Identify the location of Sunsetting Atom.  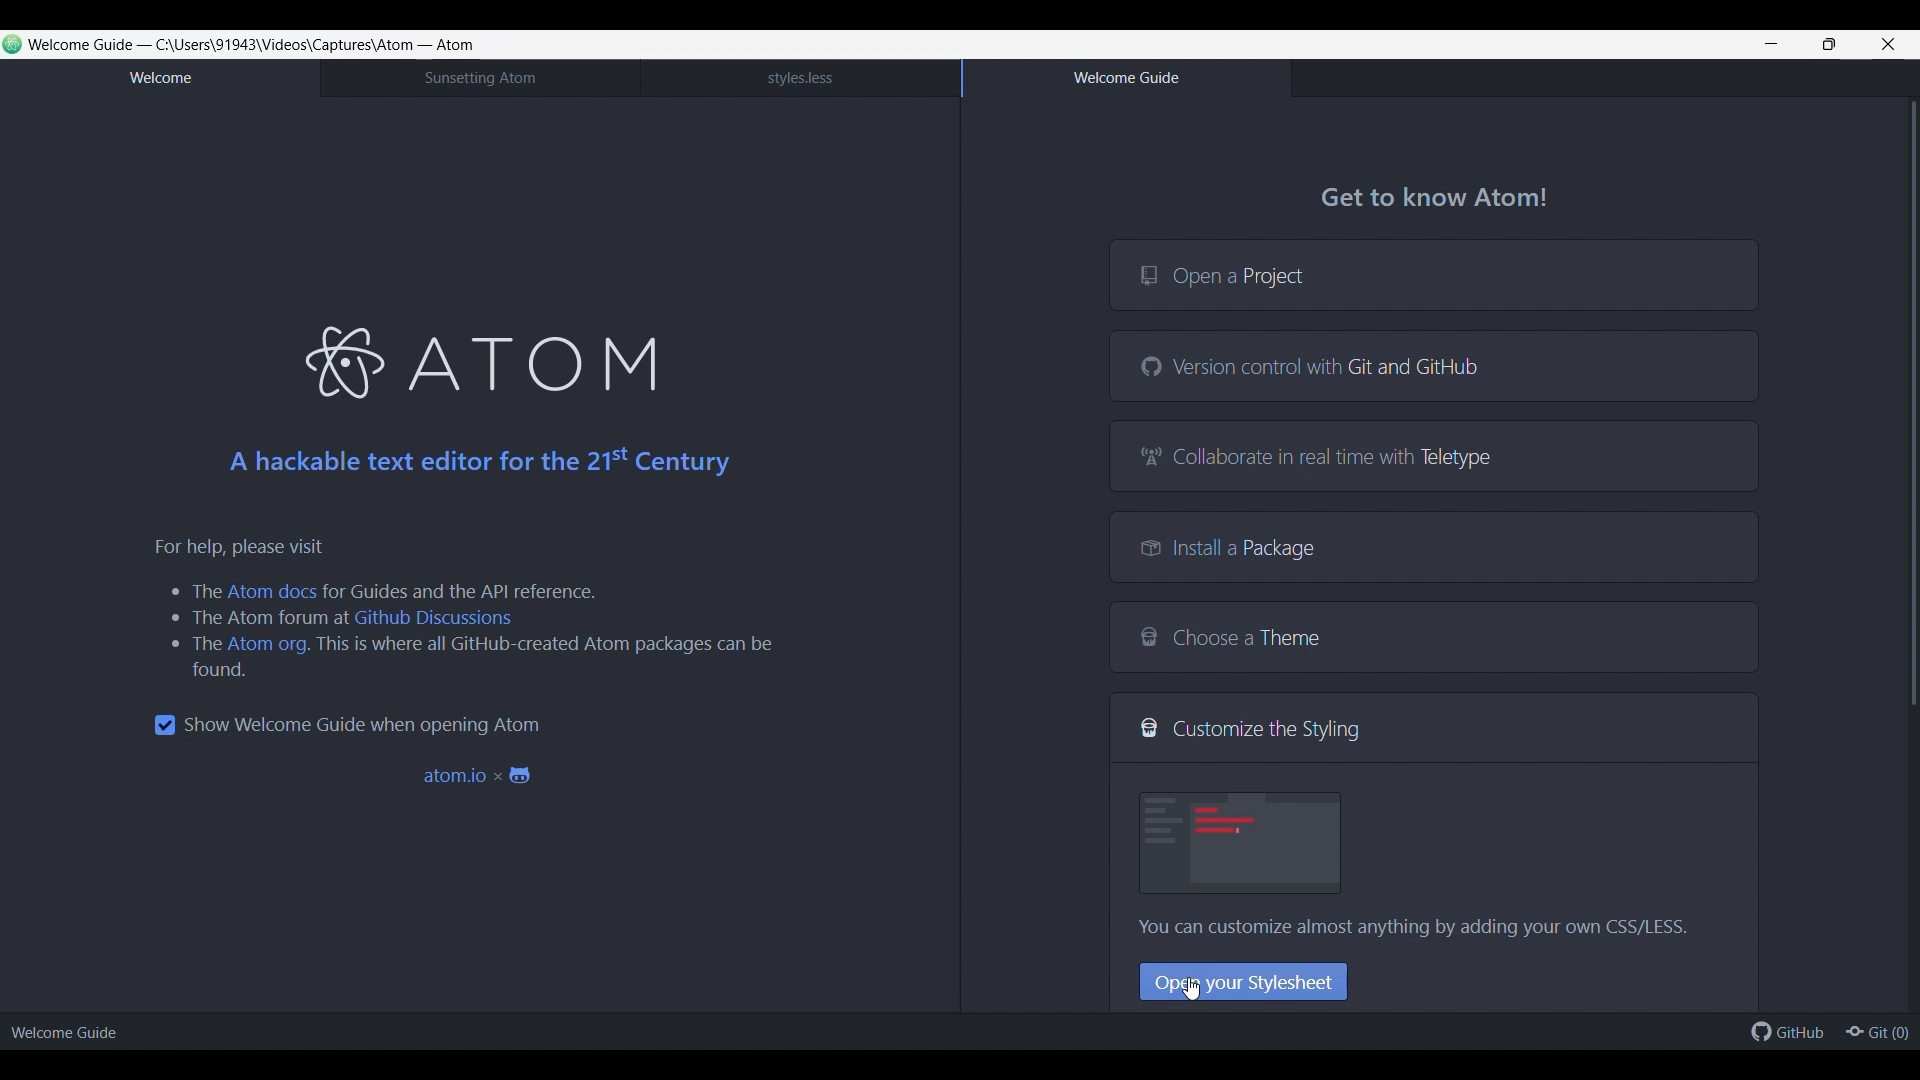
(478, 78).